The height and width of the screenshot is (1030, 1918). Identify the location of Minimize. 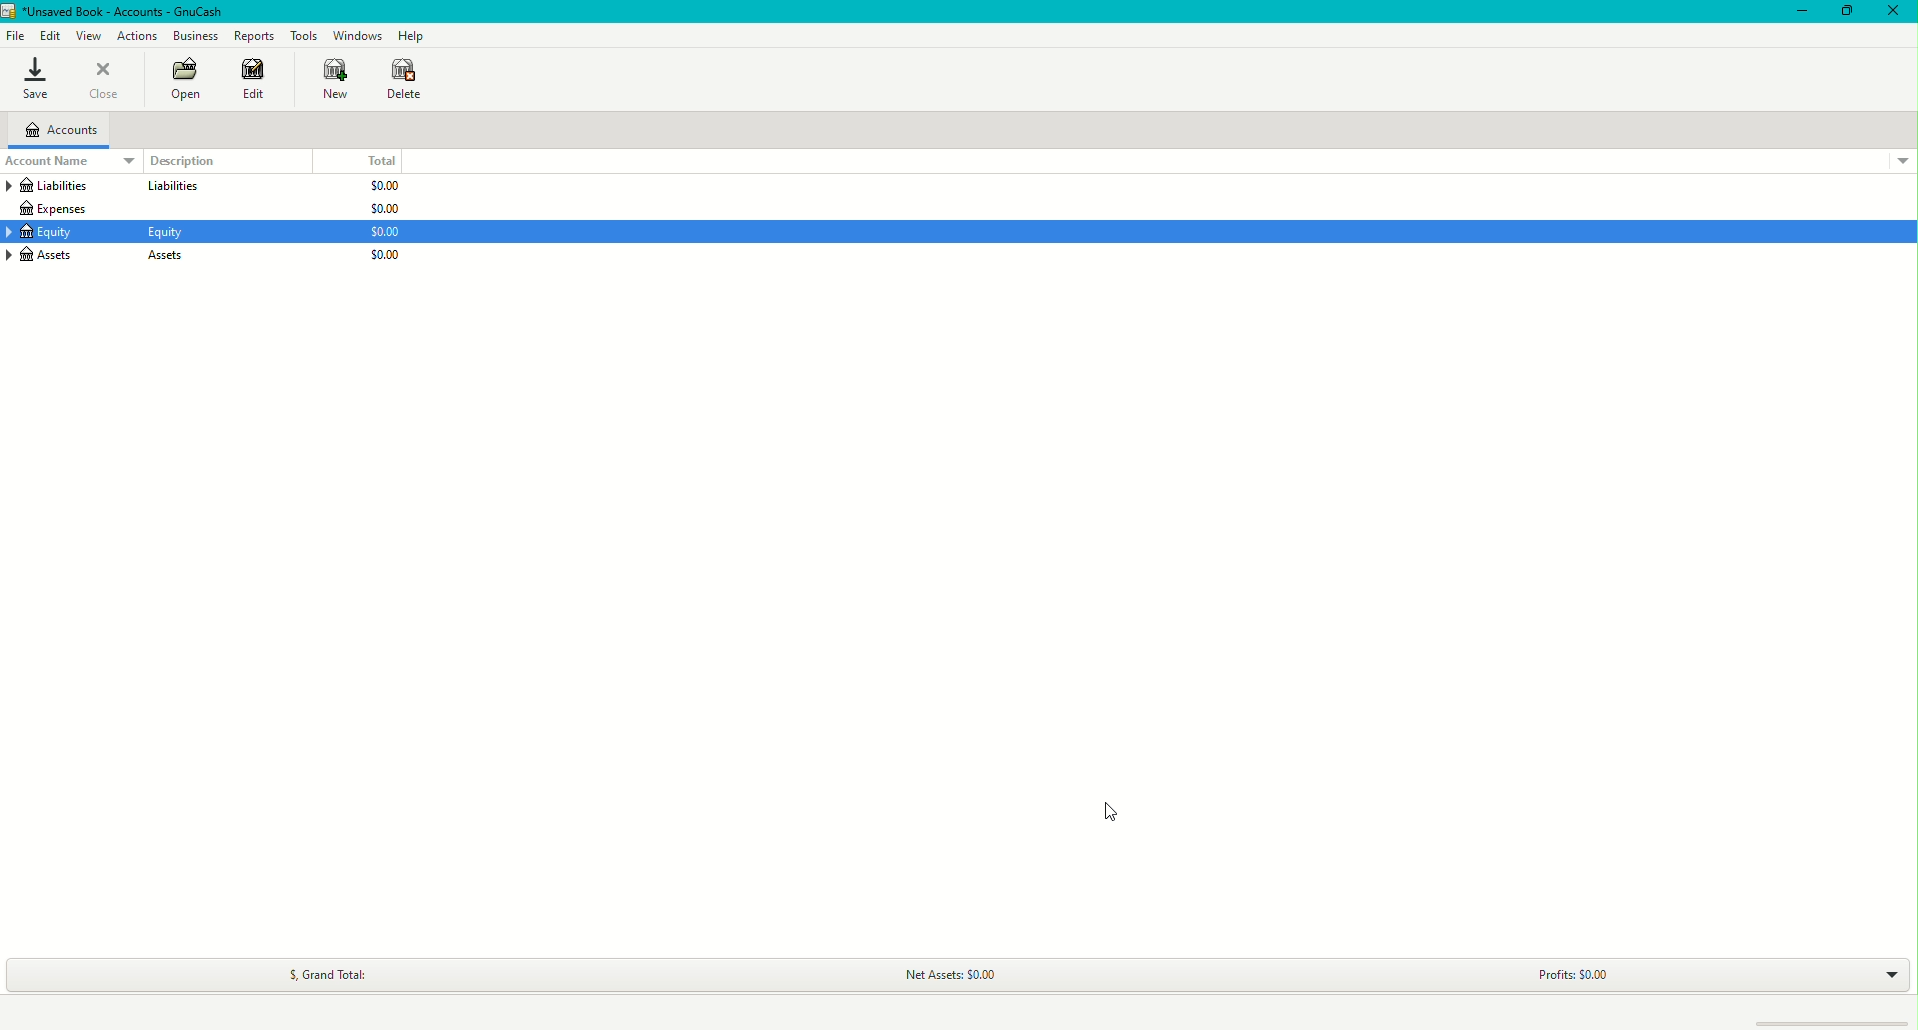
(1797, 12).